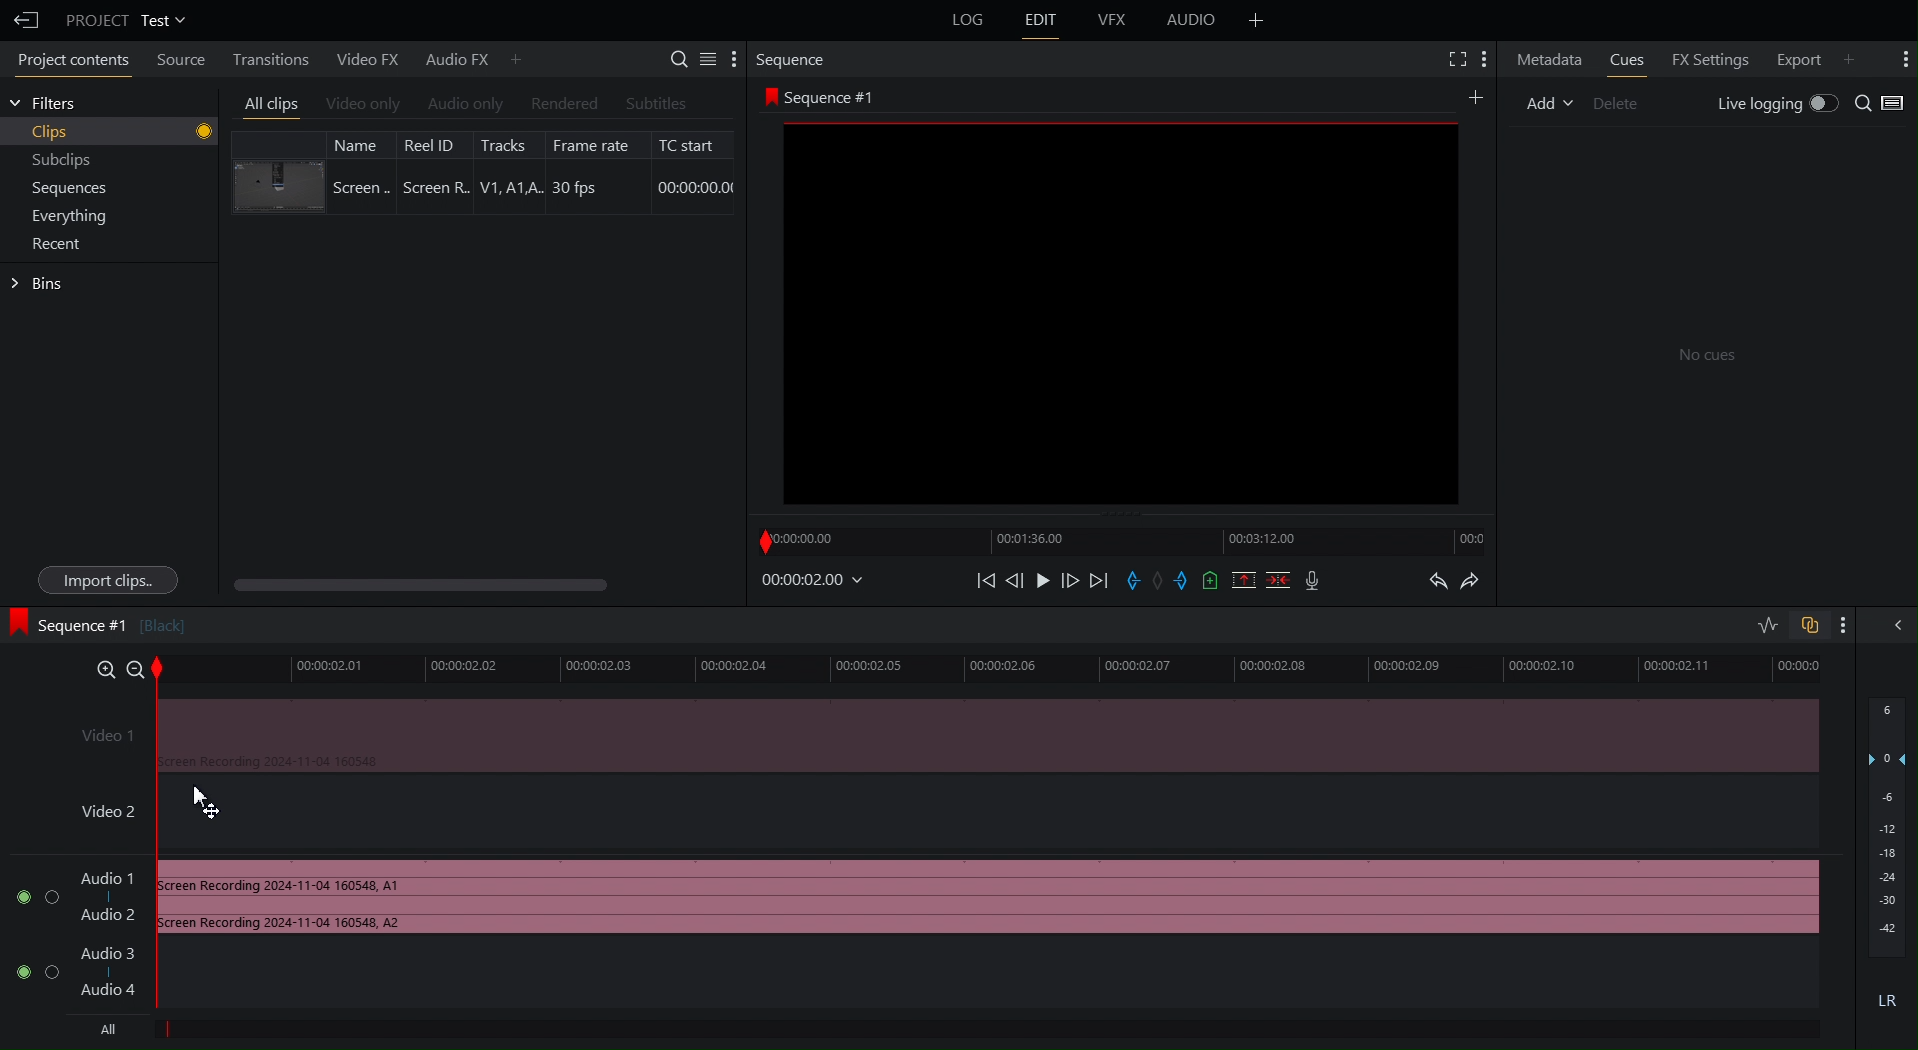 Image resolution: width=1918 pixels, height=1050 pixels. What do you see at coordinates (24, 17) in the screenshot?
I see `Back` at bounding box center [24, 17].